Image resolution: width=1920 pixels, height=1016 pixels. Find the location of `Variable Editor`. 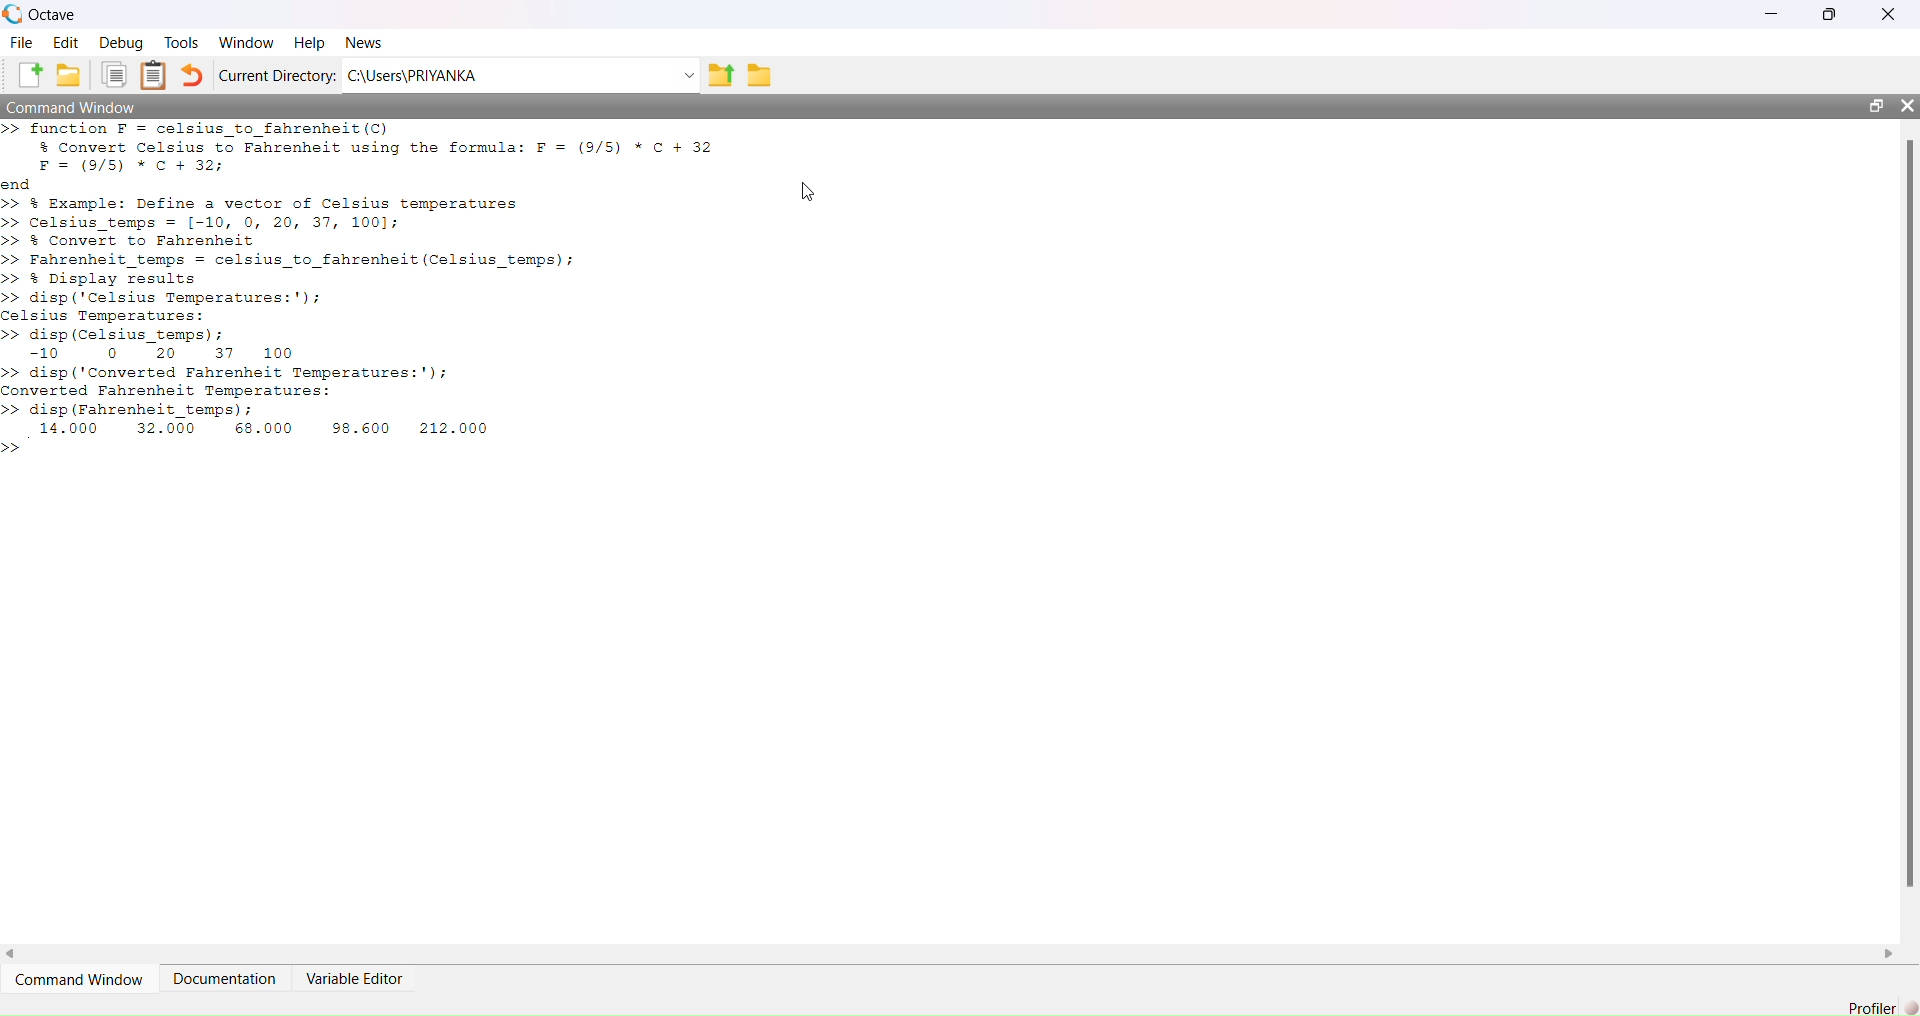

Variable Editor is located at coordinates (353, 978).